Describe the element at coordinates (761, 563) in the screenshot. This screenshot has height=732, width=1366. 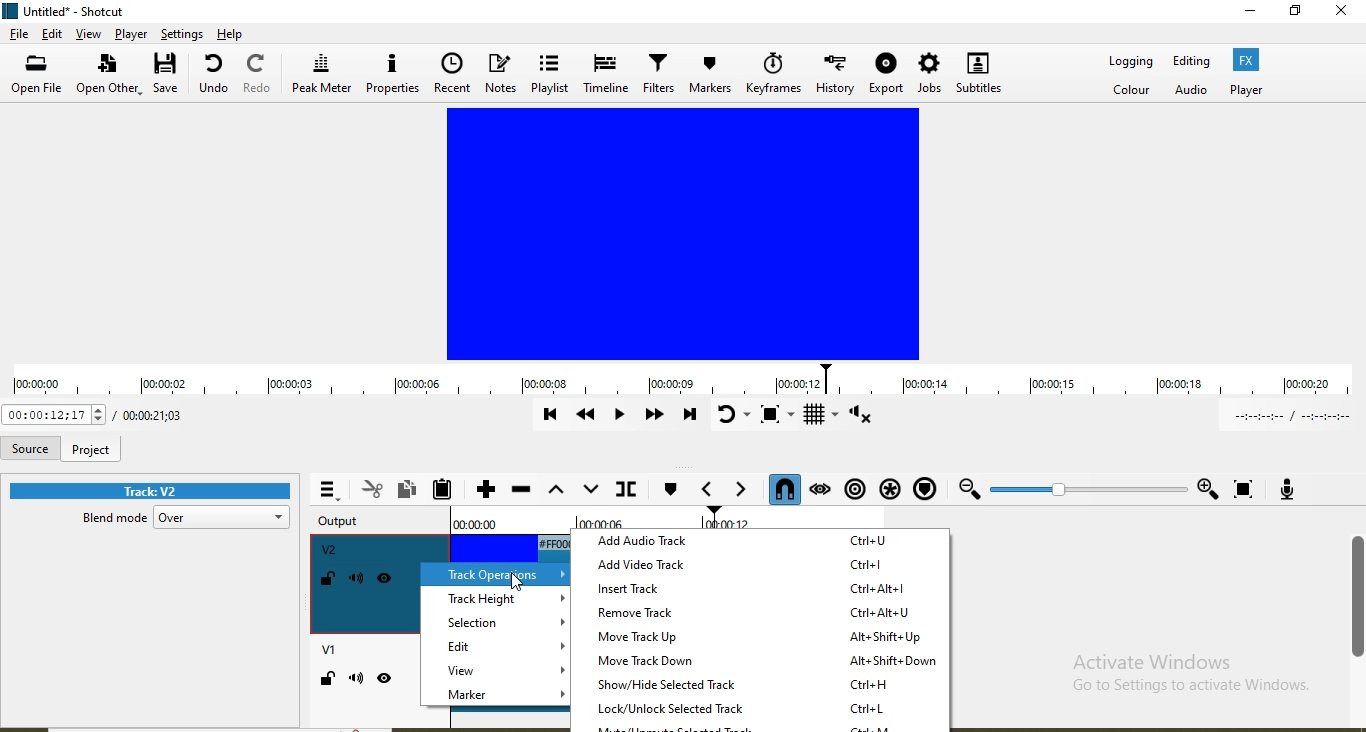
I see `add video track` at that location.